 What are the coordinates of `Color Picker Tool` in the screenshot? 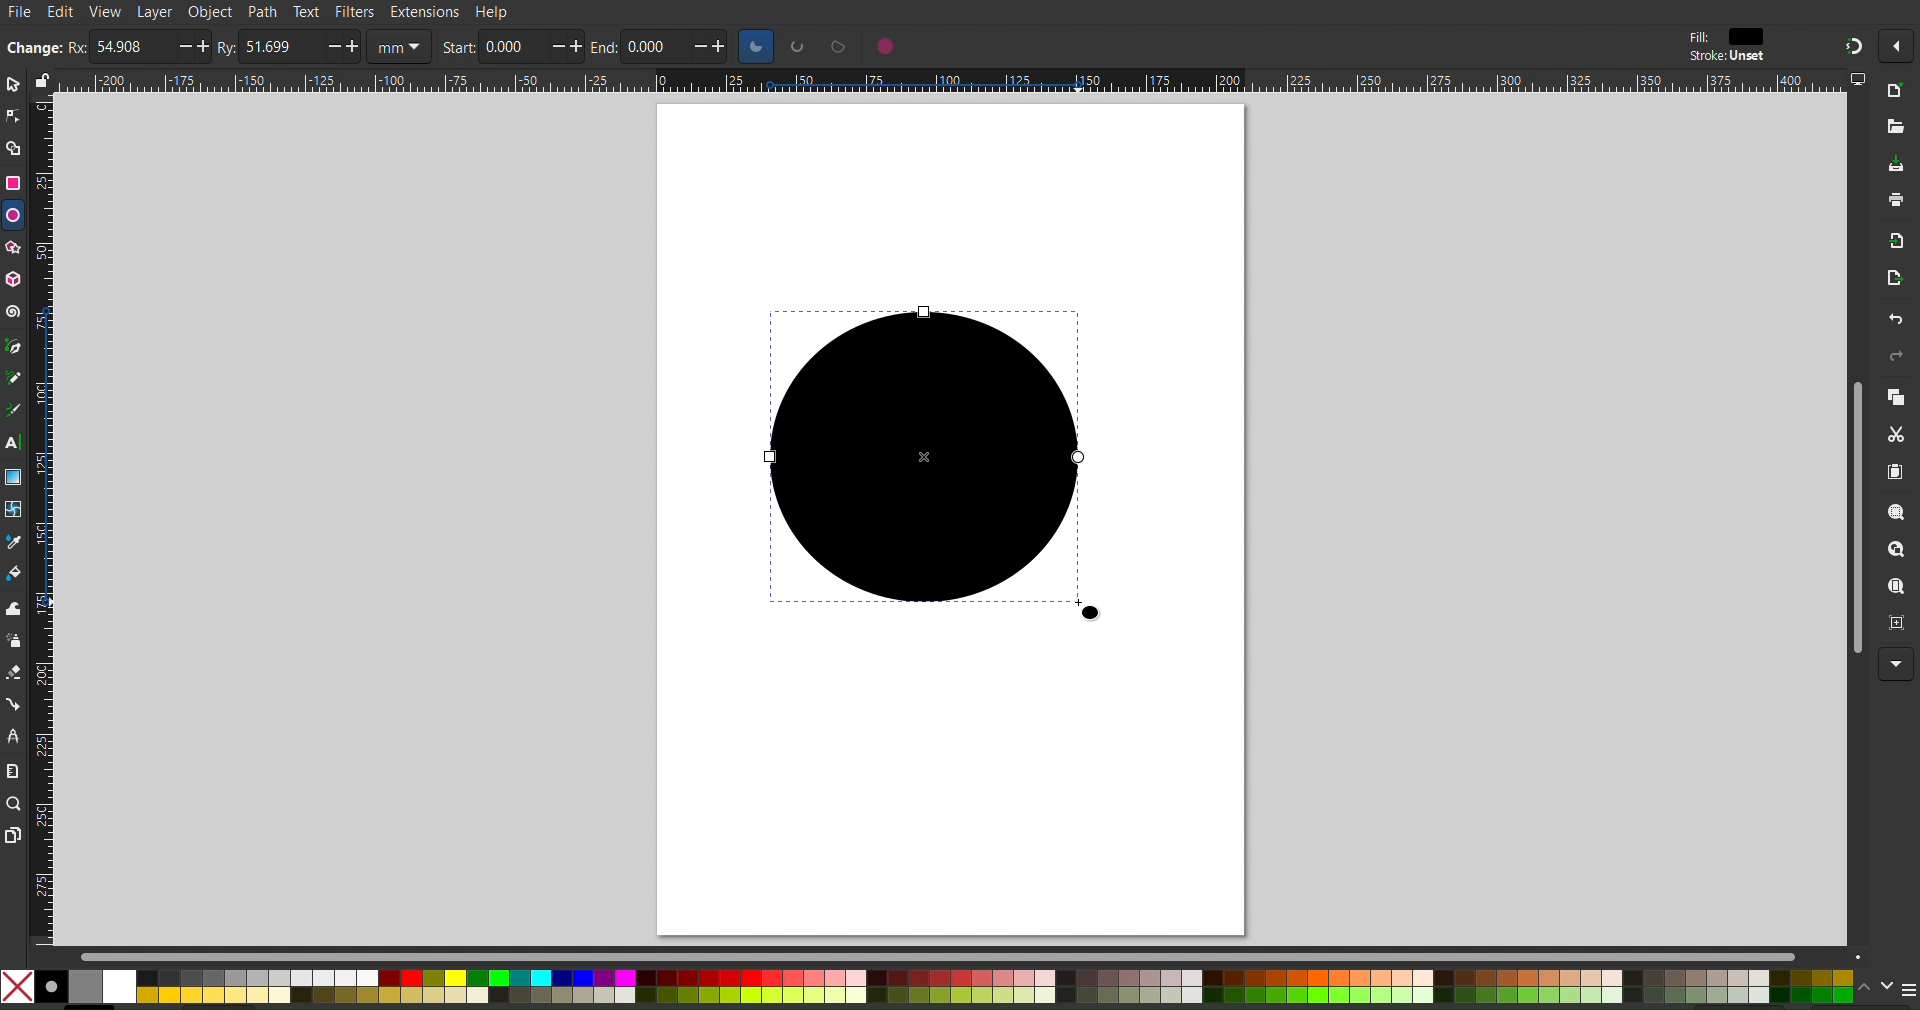 It's located at (14, 542).